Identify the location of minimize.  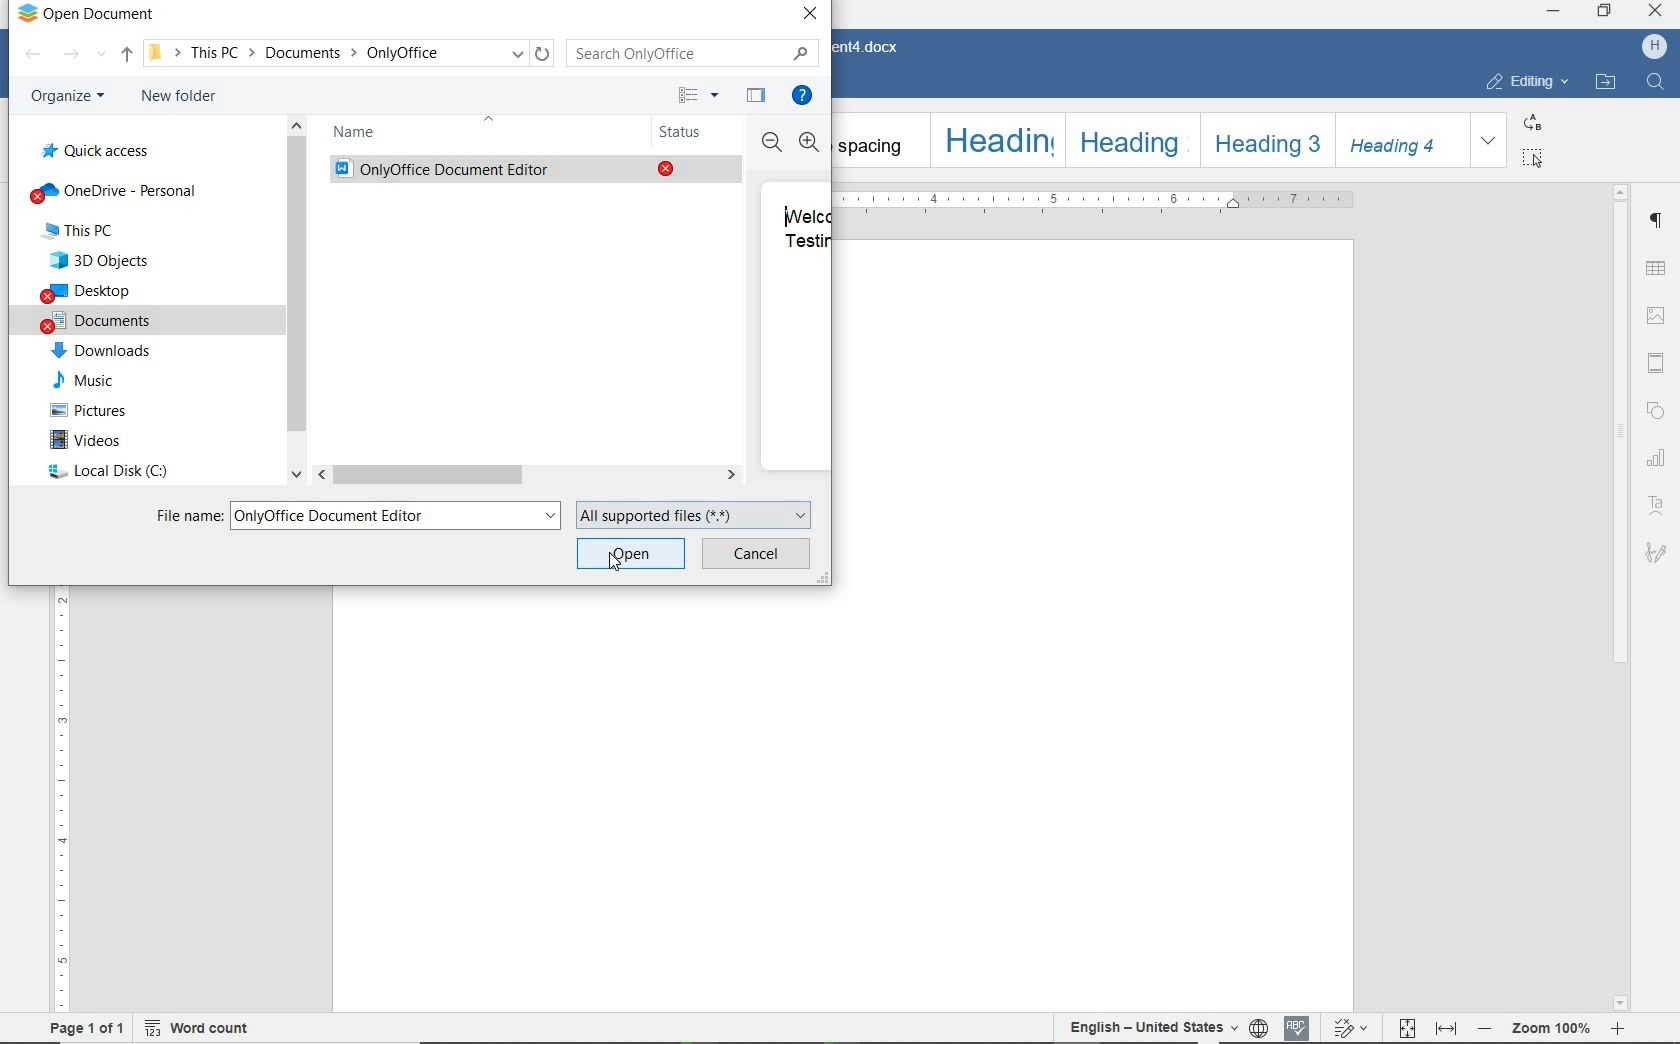
(1552, 10).